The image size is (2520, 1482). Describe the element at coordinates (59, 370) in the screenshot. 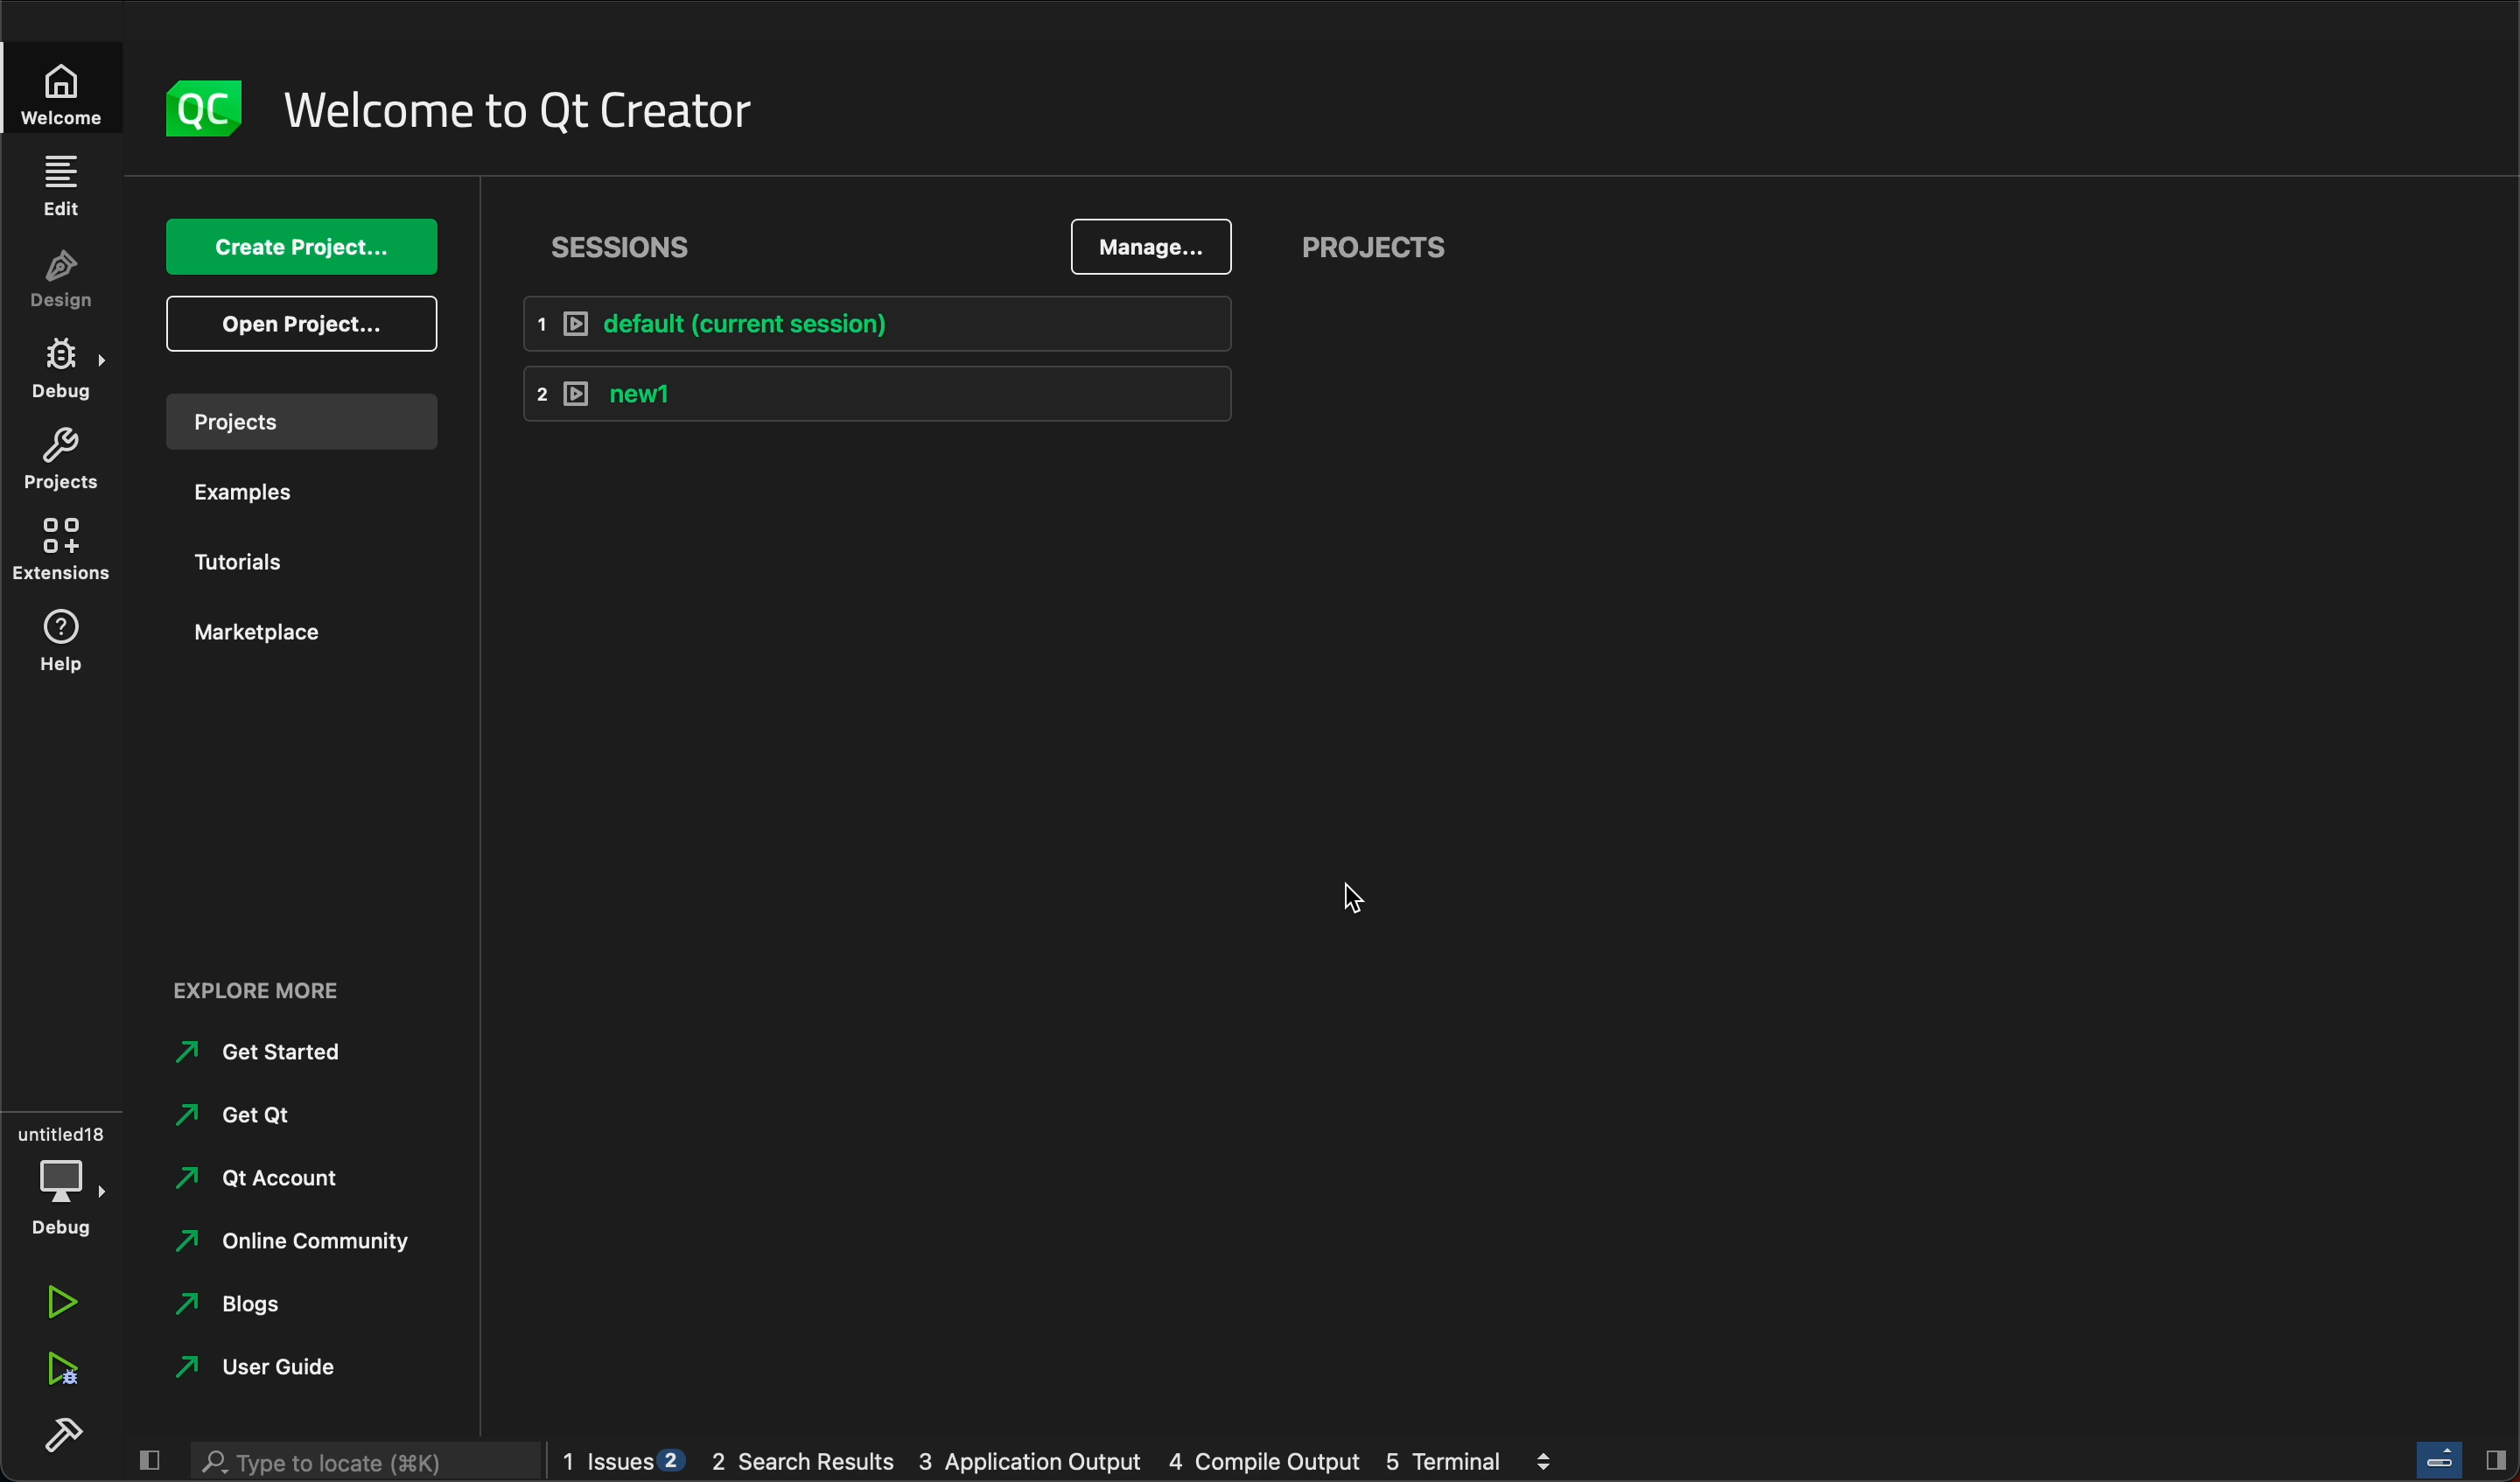

I see `debug` at that location.